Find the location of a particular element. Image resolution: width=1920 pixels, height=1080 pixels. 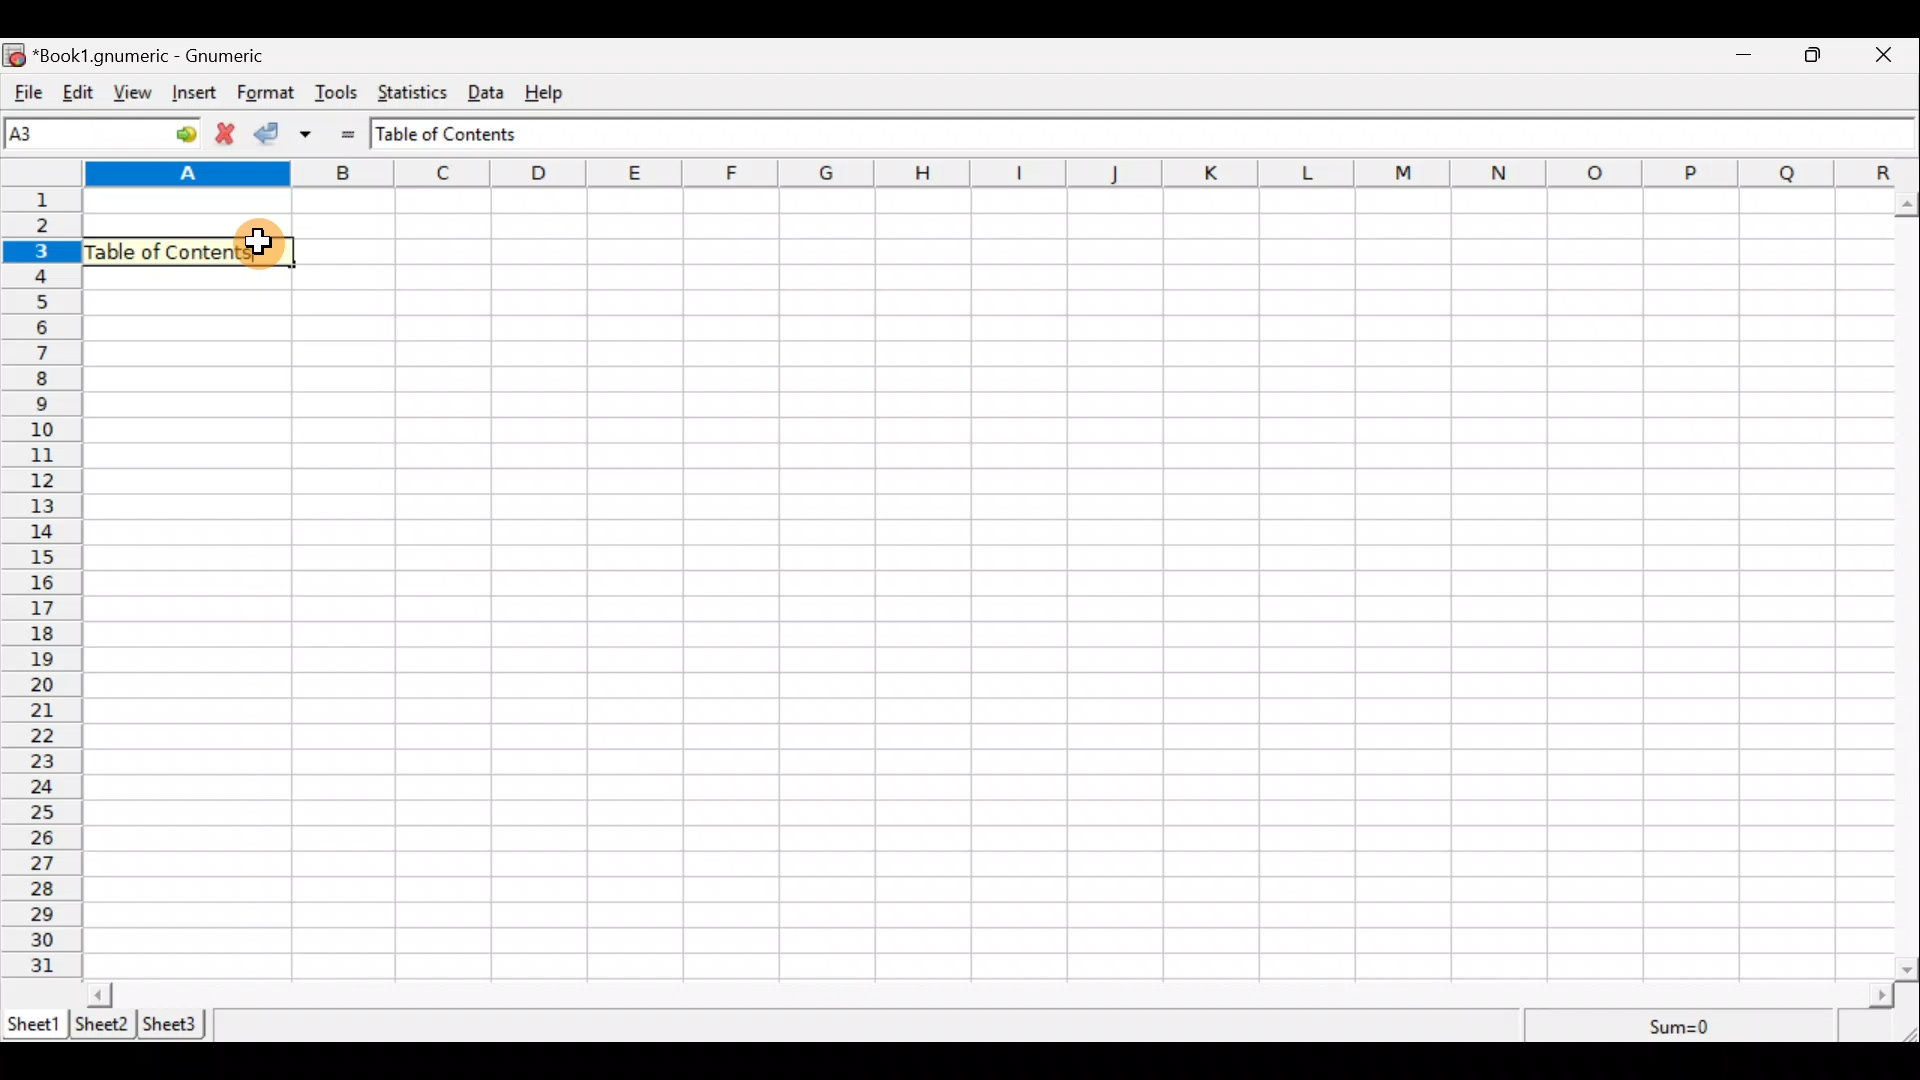

Format is located at coordinates (266, 94).